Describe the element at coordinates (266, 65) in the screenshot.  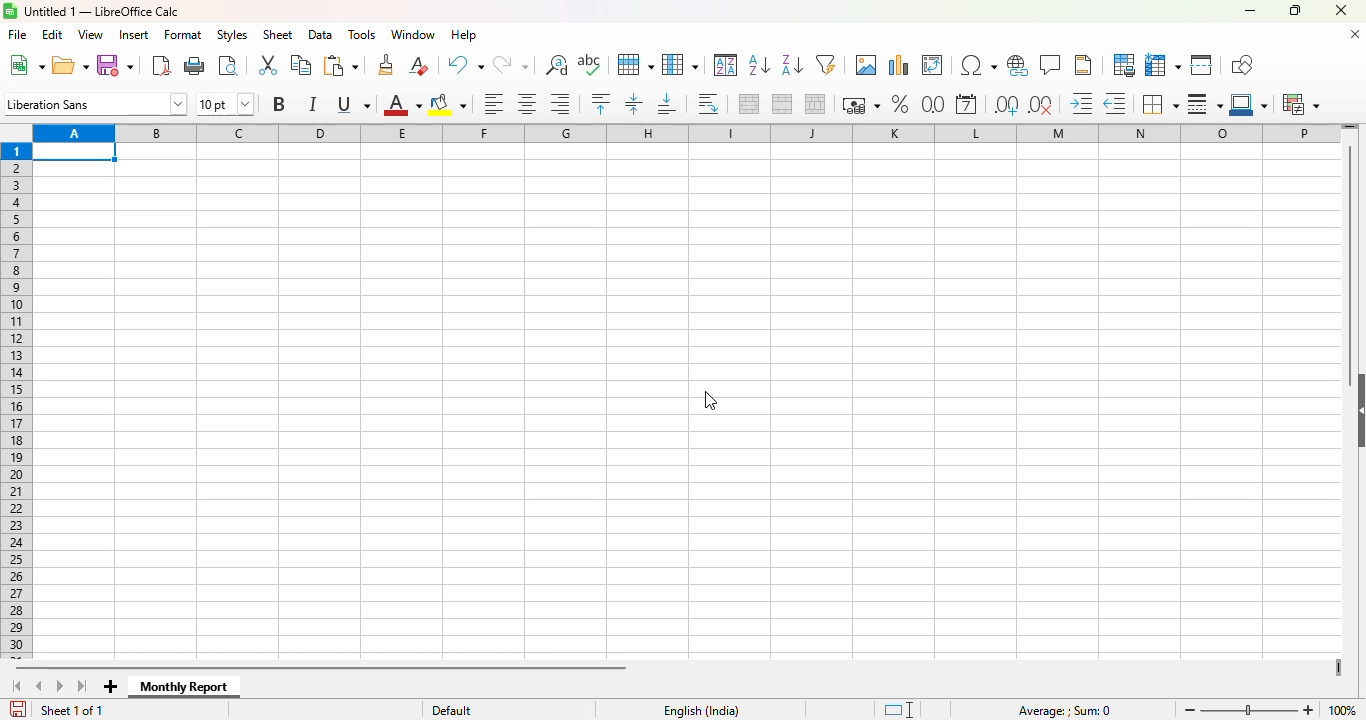
I see `cut` at that location.